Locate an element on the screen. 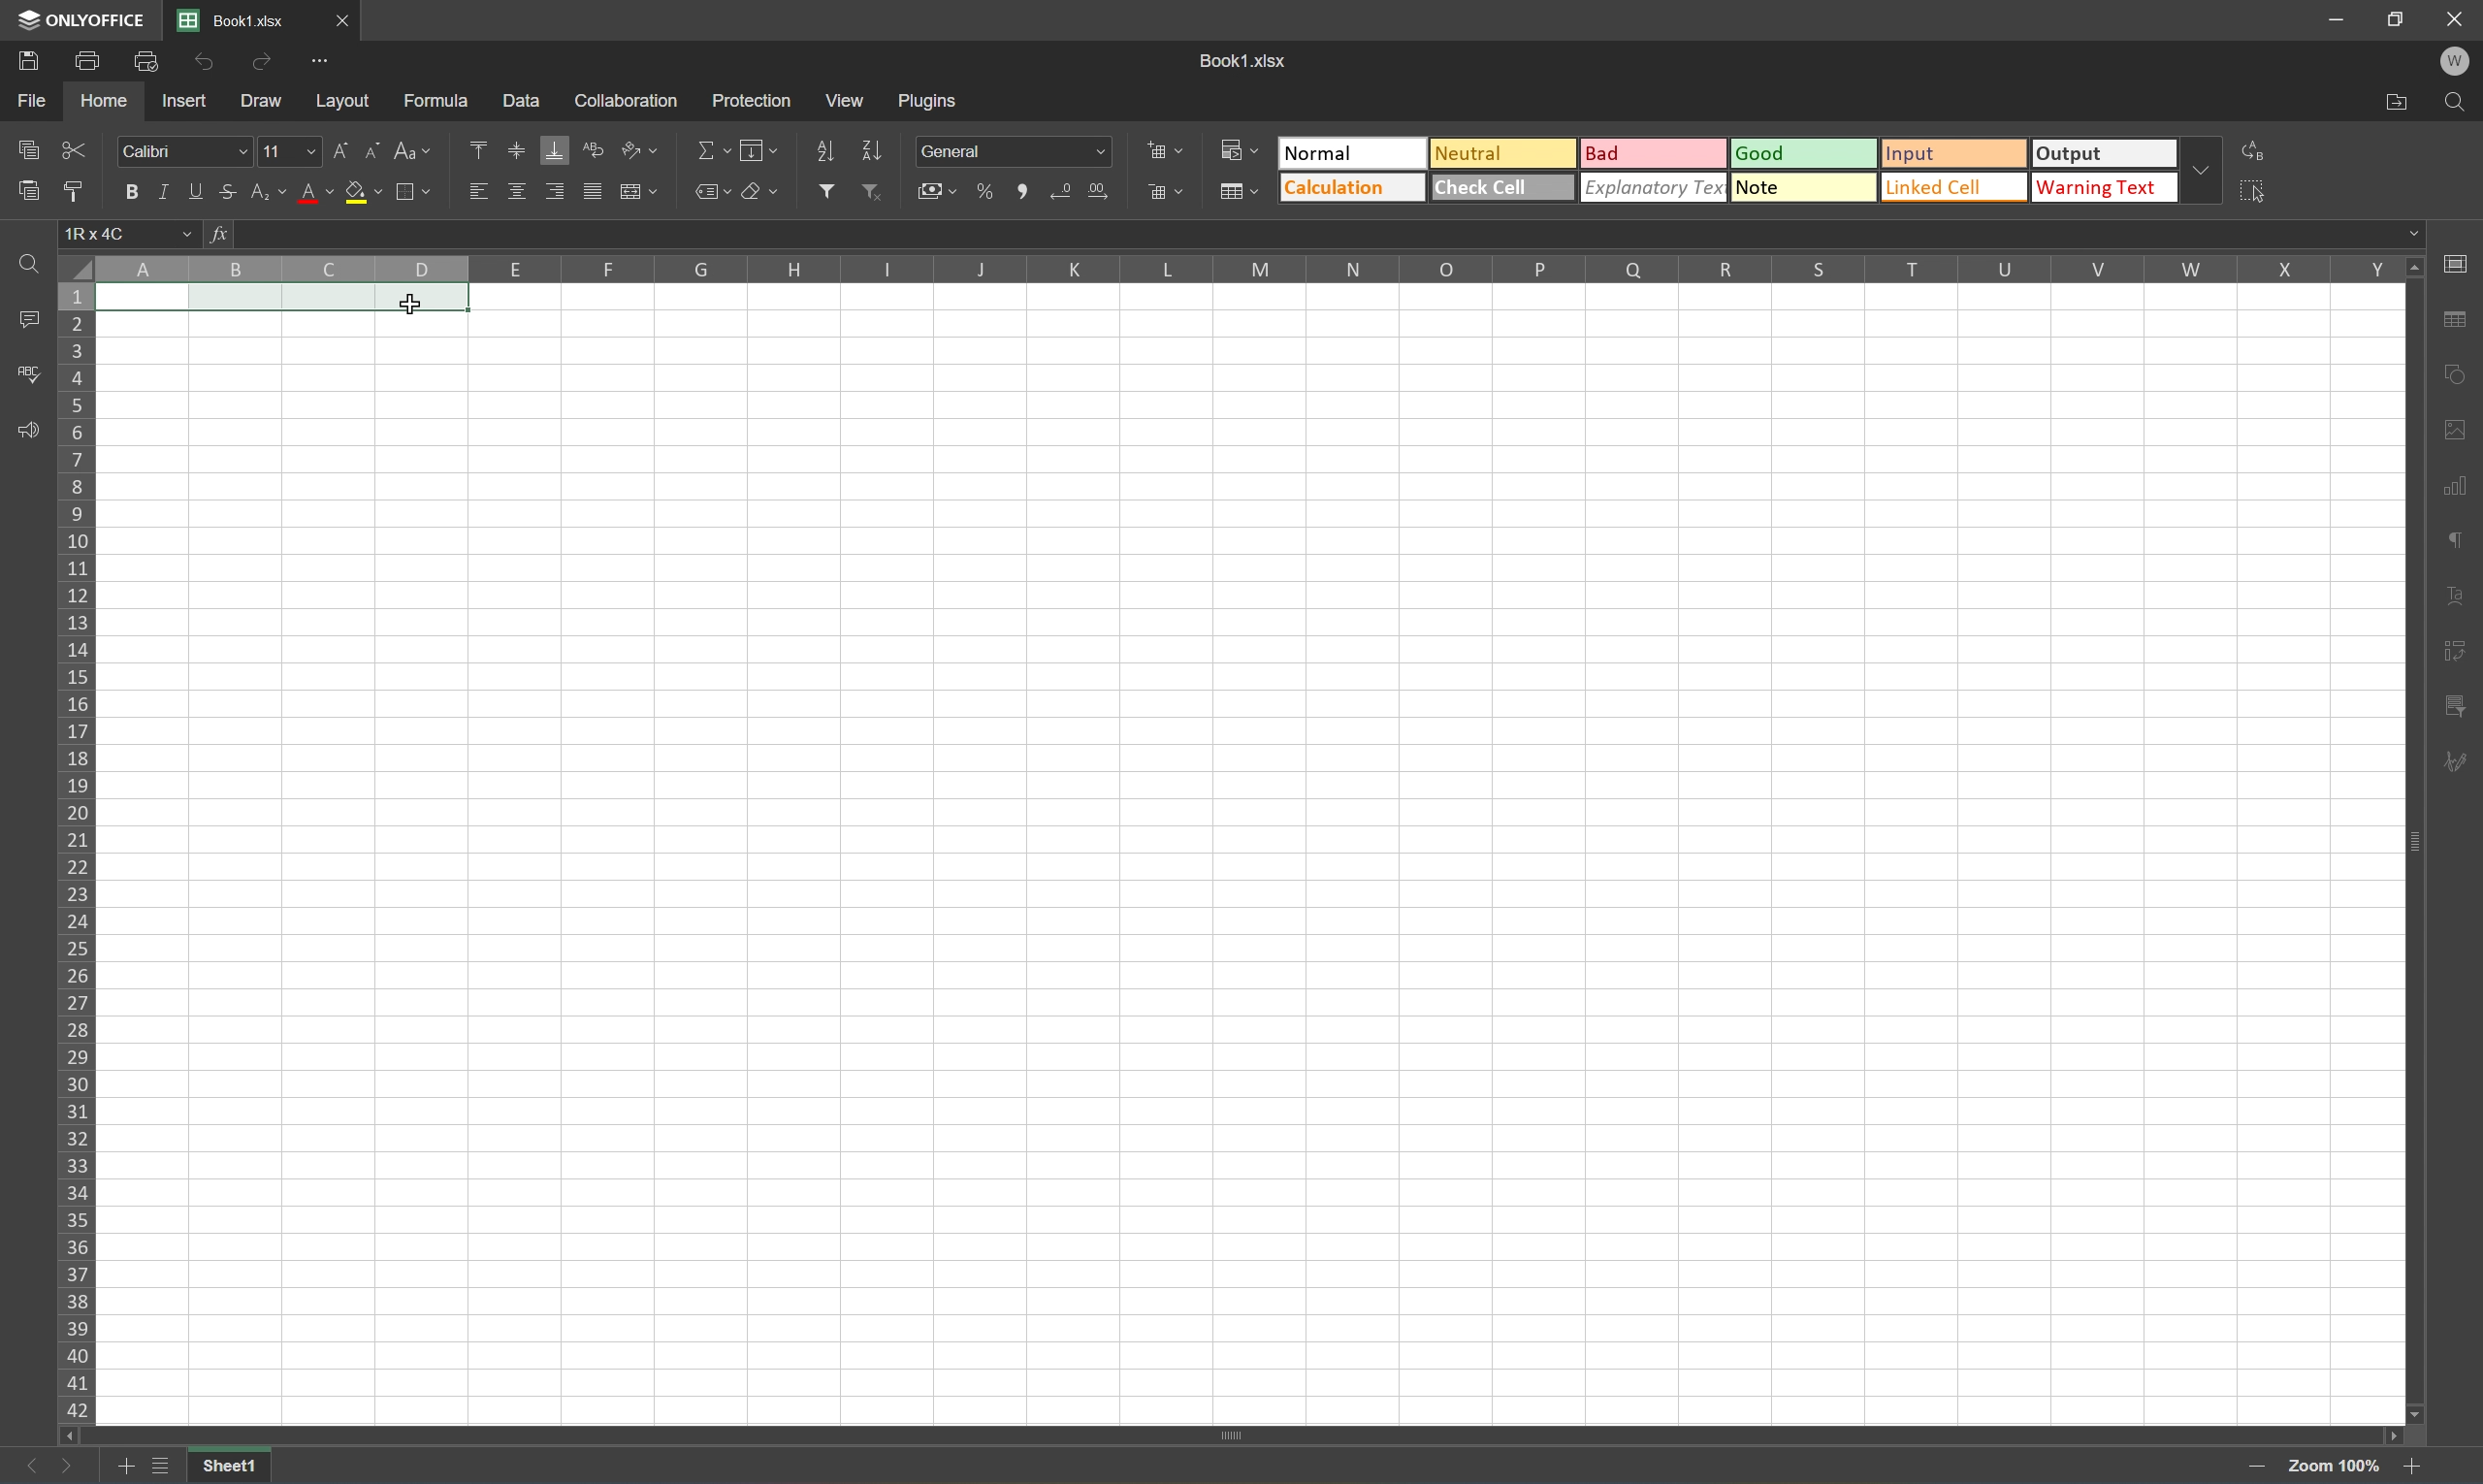 The width and height of the screenshot is (2483, 1484). Collaboration is located at coordinates (634, 101).